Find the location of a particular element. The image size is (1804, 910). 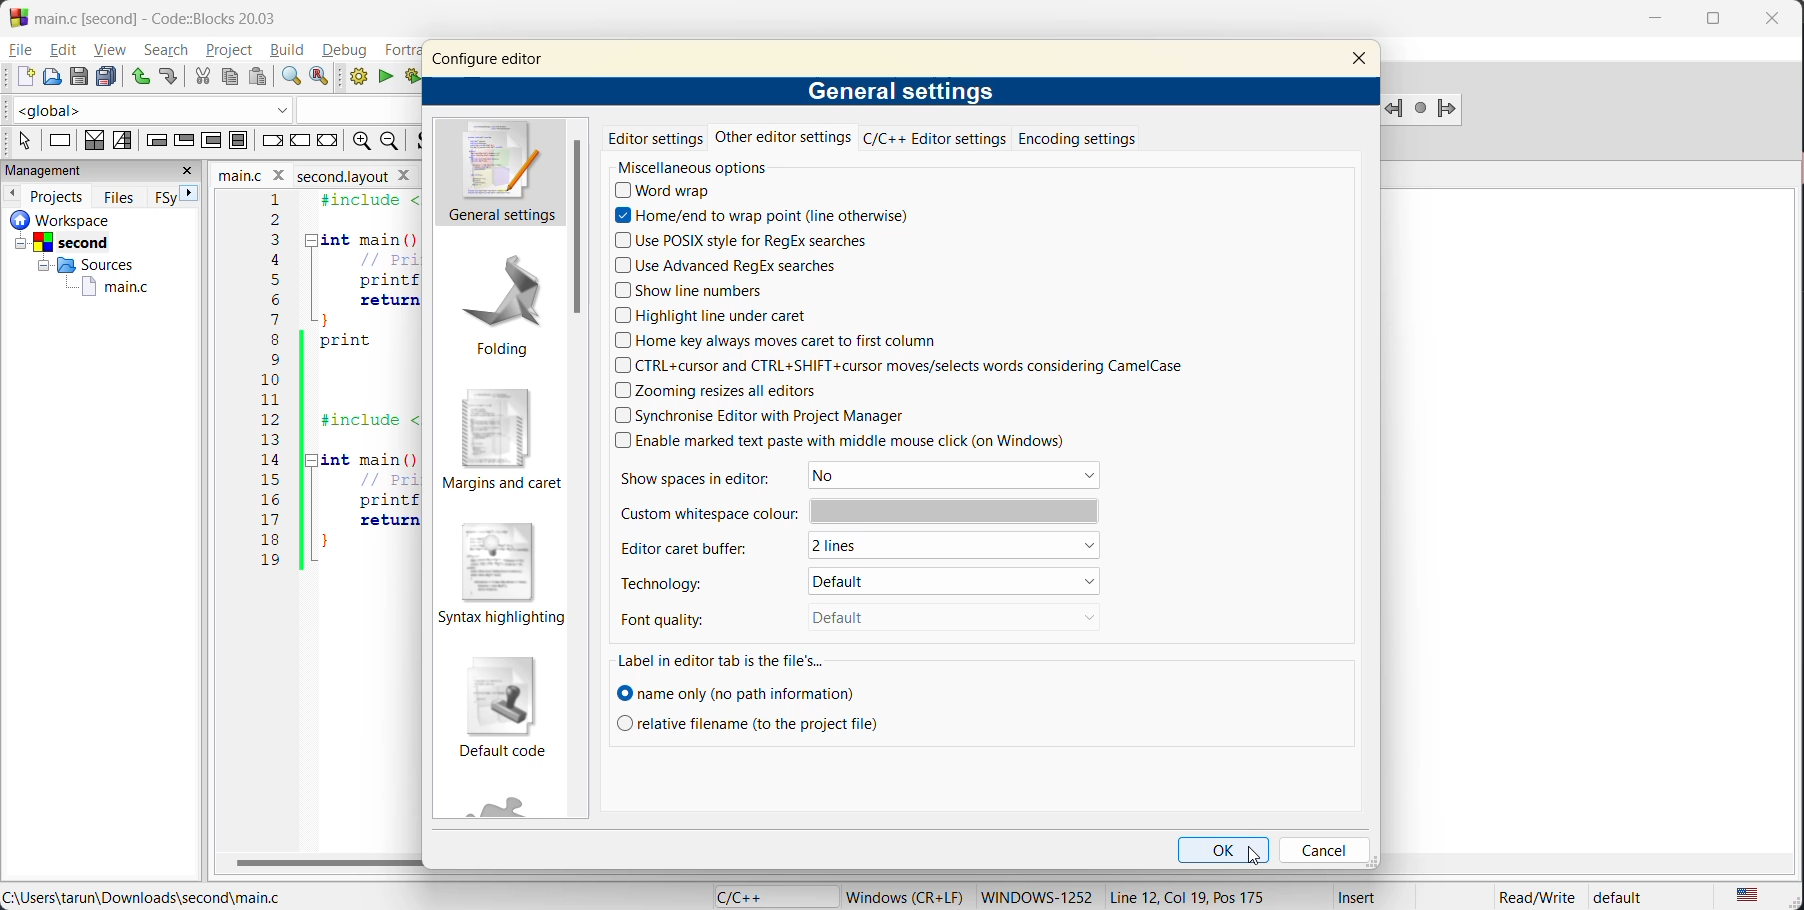

FSy is located at coordinates (165, 196).